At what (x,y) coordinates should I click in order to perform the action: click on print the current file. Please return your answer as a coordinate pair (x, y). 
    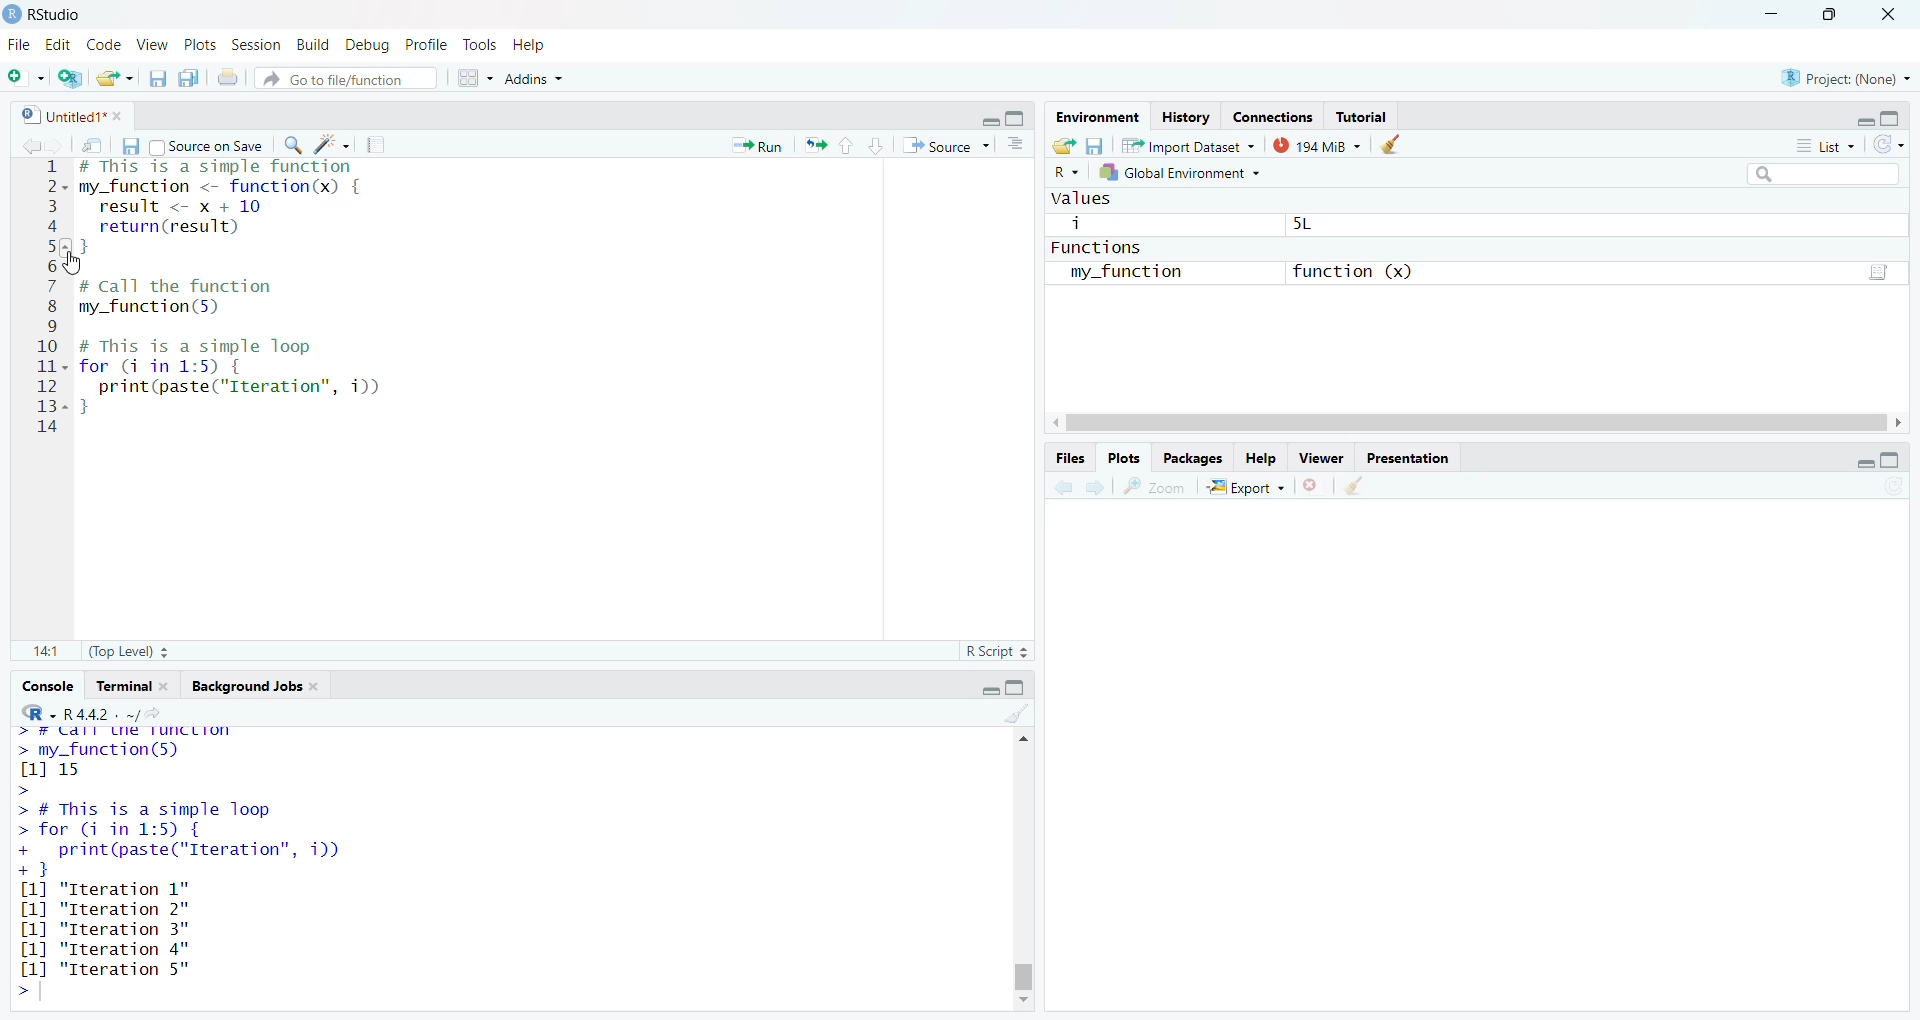
    Looking at the image, I should click on (230, 77).